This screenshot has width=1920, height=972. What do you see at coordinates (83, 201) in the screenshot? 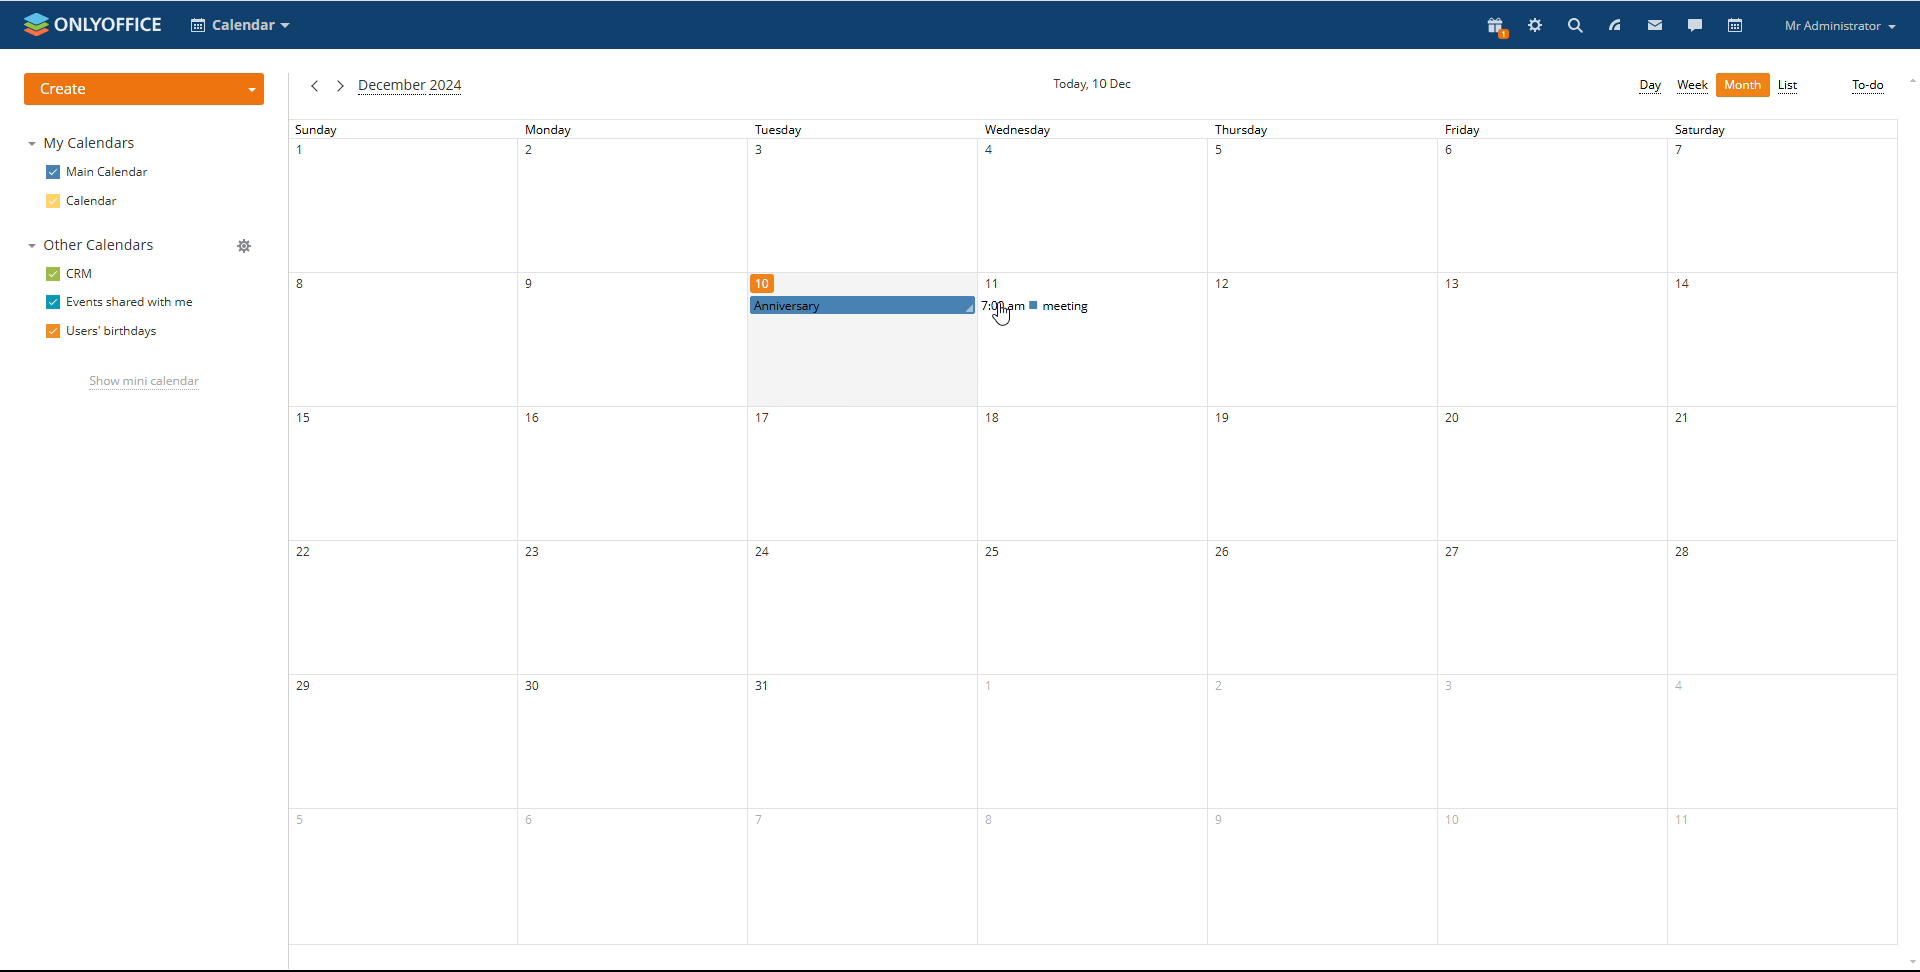
I see `calendar` at bounding box center [83, 201].